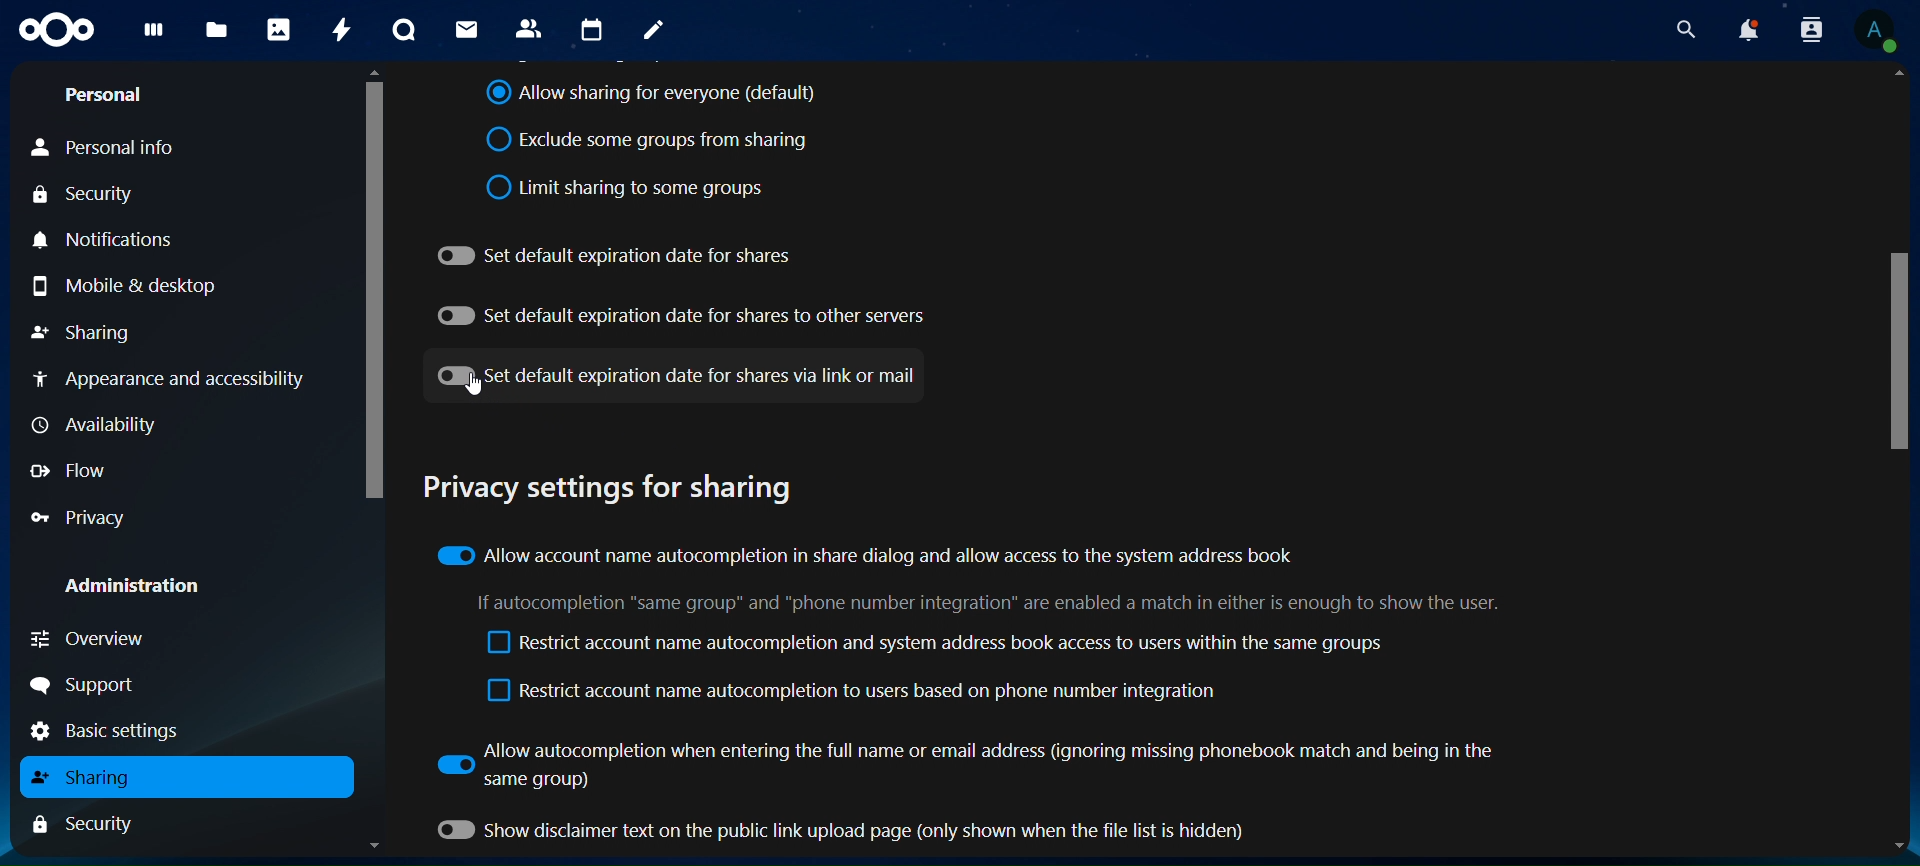 The height and width of the screenshot is (866, 1920). I want to click on calendar, so click(590, 28).